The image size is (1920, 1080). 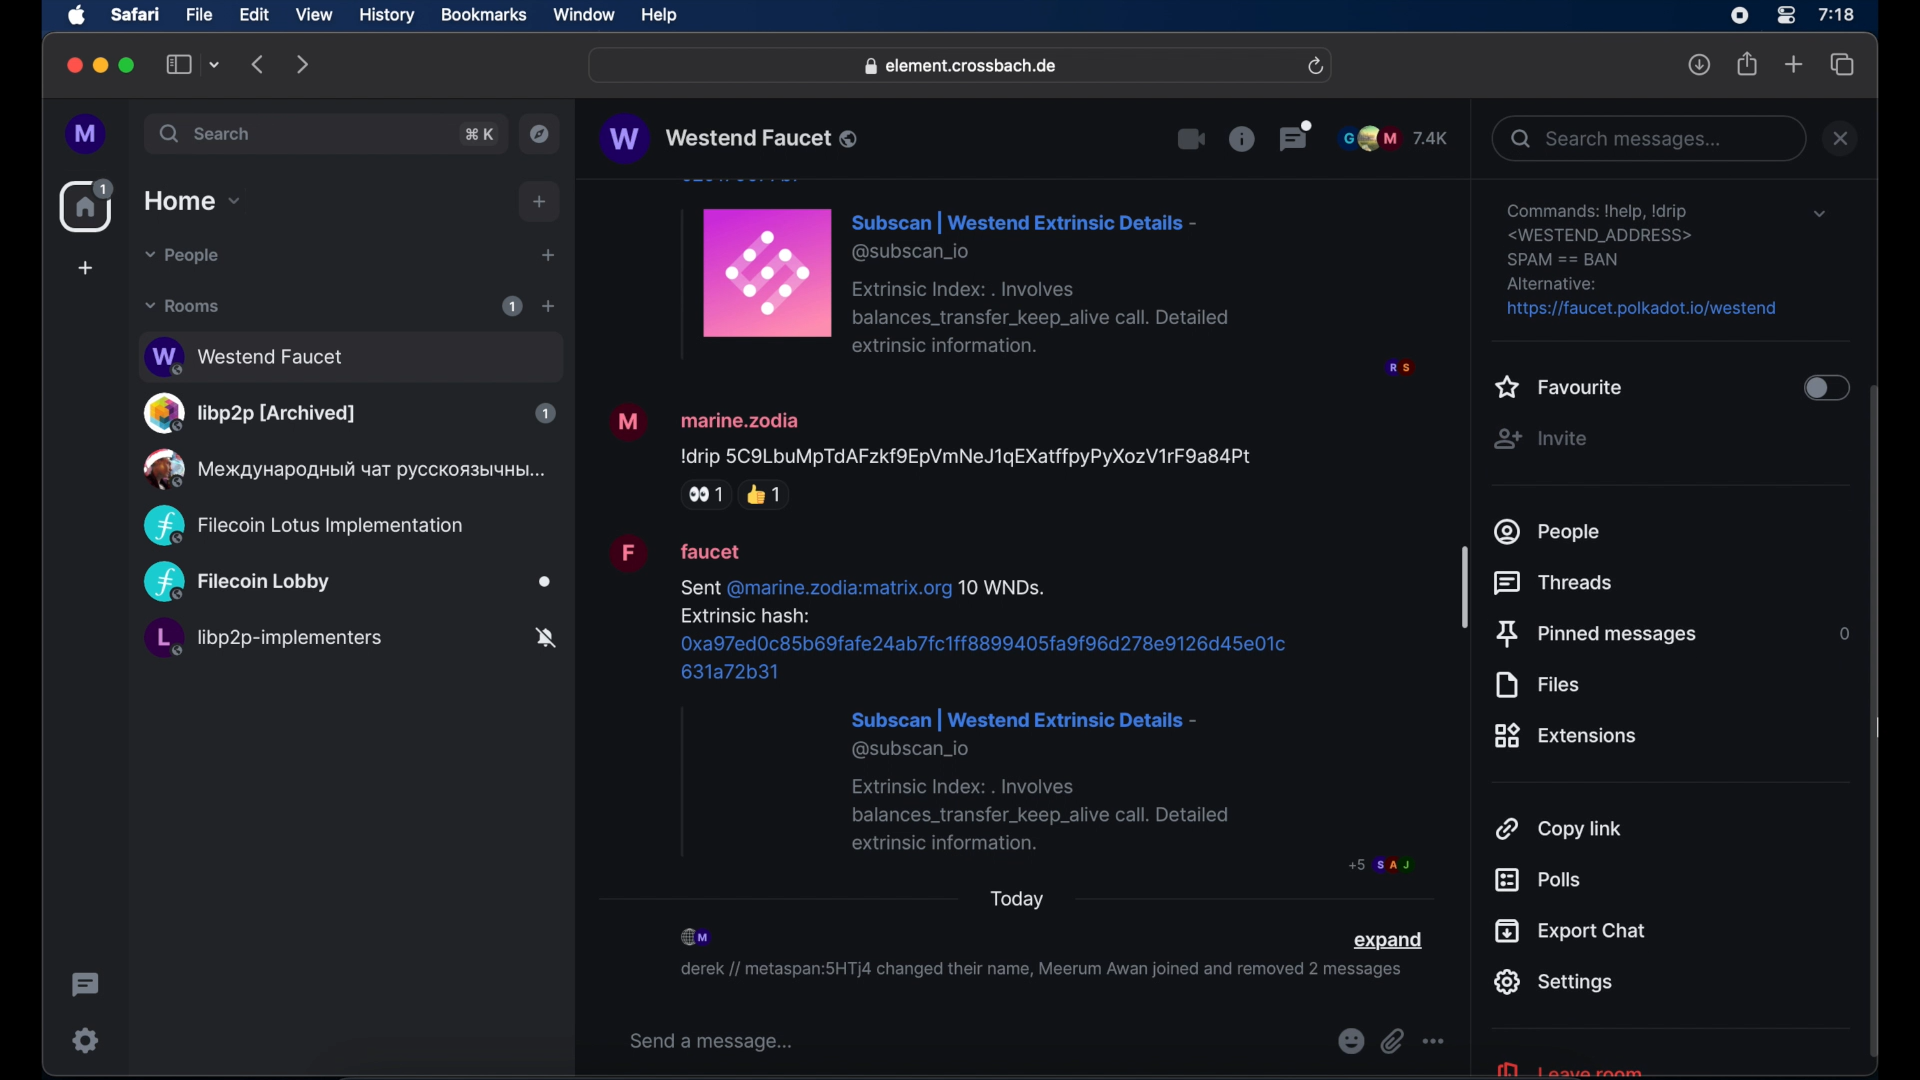 What do you see at coordinates (1549, 531) in the screenshot?
I see `people` at bounding box center [1549, 531].